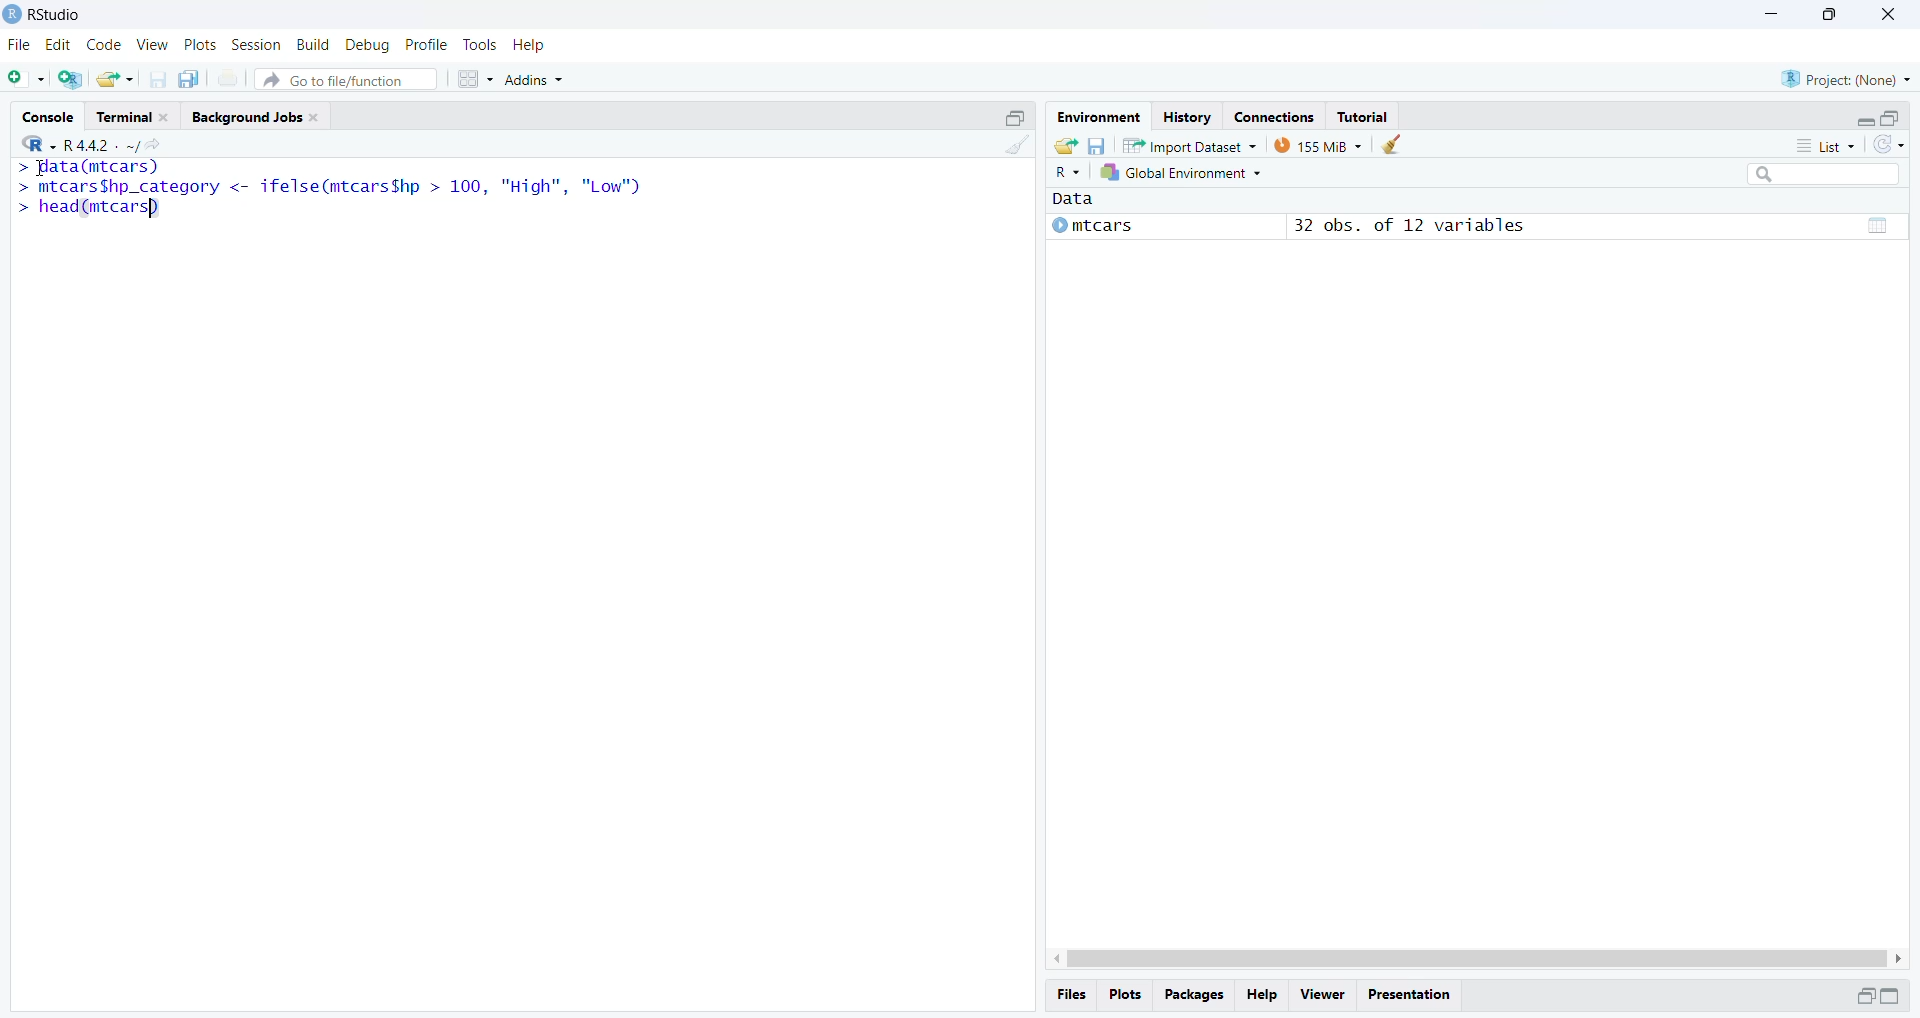  Describe the element at coordinates (1772, 15) in the screenshot. I see `Minimize` at that location.